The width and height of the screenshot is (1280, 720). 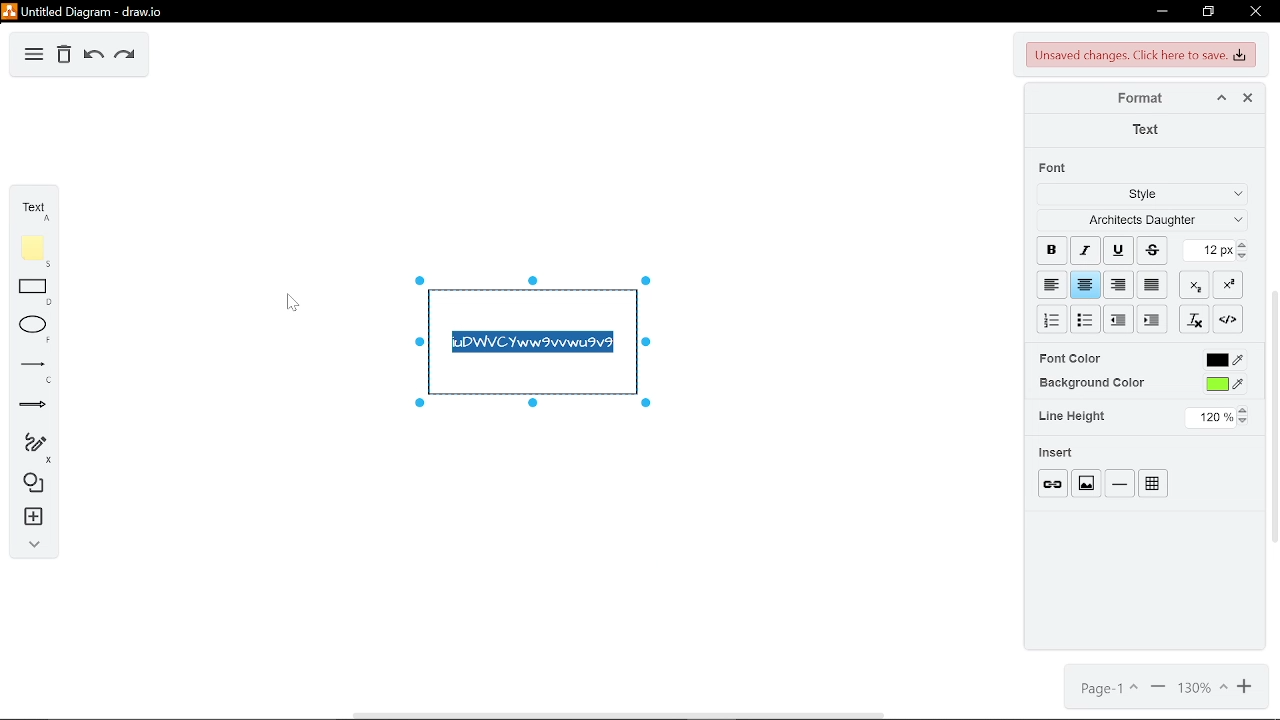 What do you see at coordinates (1052, 248) in the screenshot?
I see `bold ` at bounding box center [1052, 248].